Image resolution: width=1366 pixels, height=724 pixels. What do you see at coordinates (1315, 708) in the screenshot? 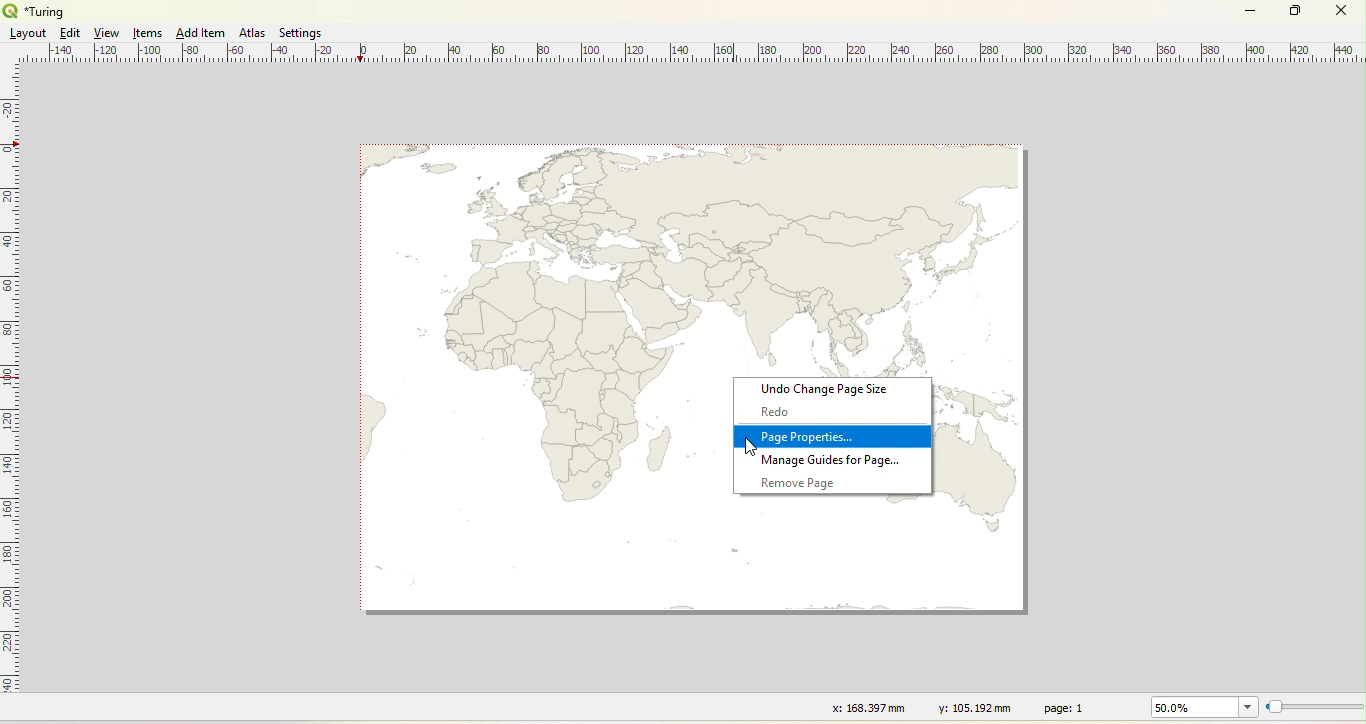
I see `Resize` at bounding box center [1315, 708].